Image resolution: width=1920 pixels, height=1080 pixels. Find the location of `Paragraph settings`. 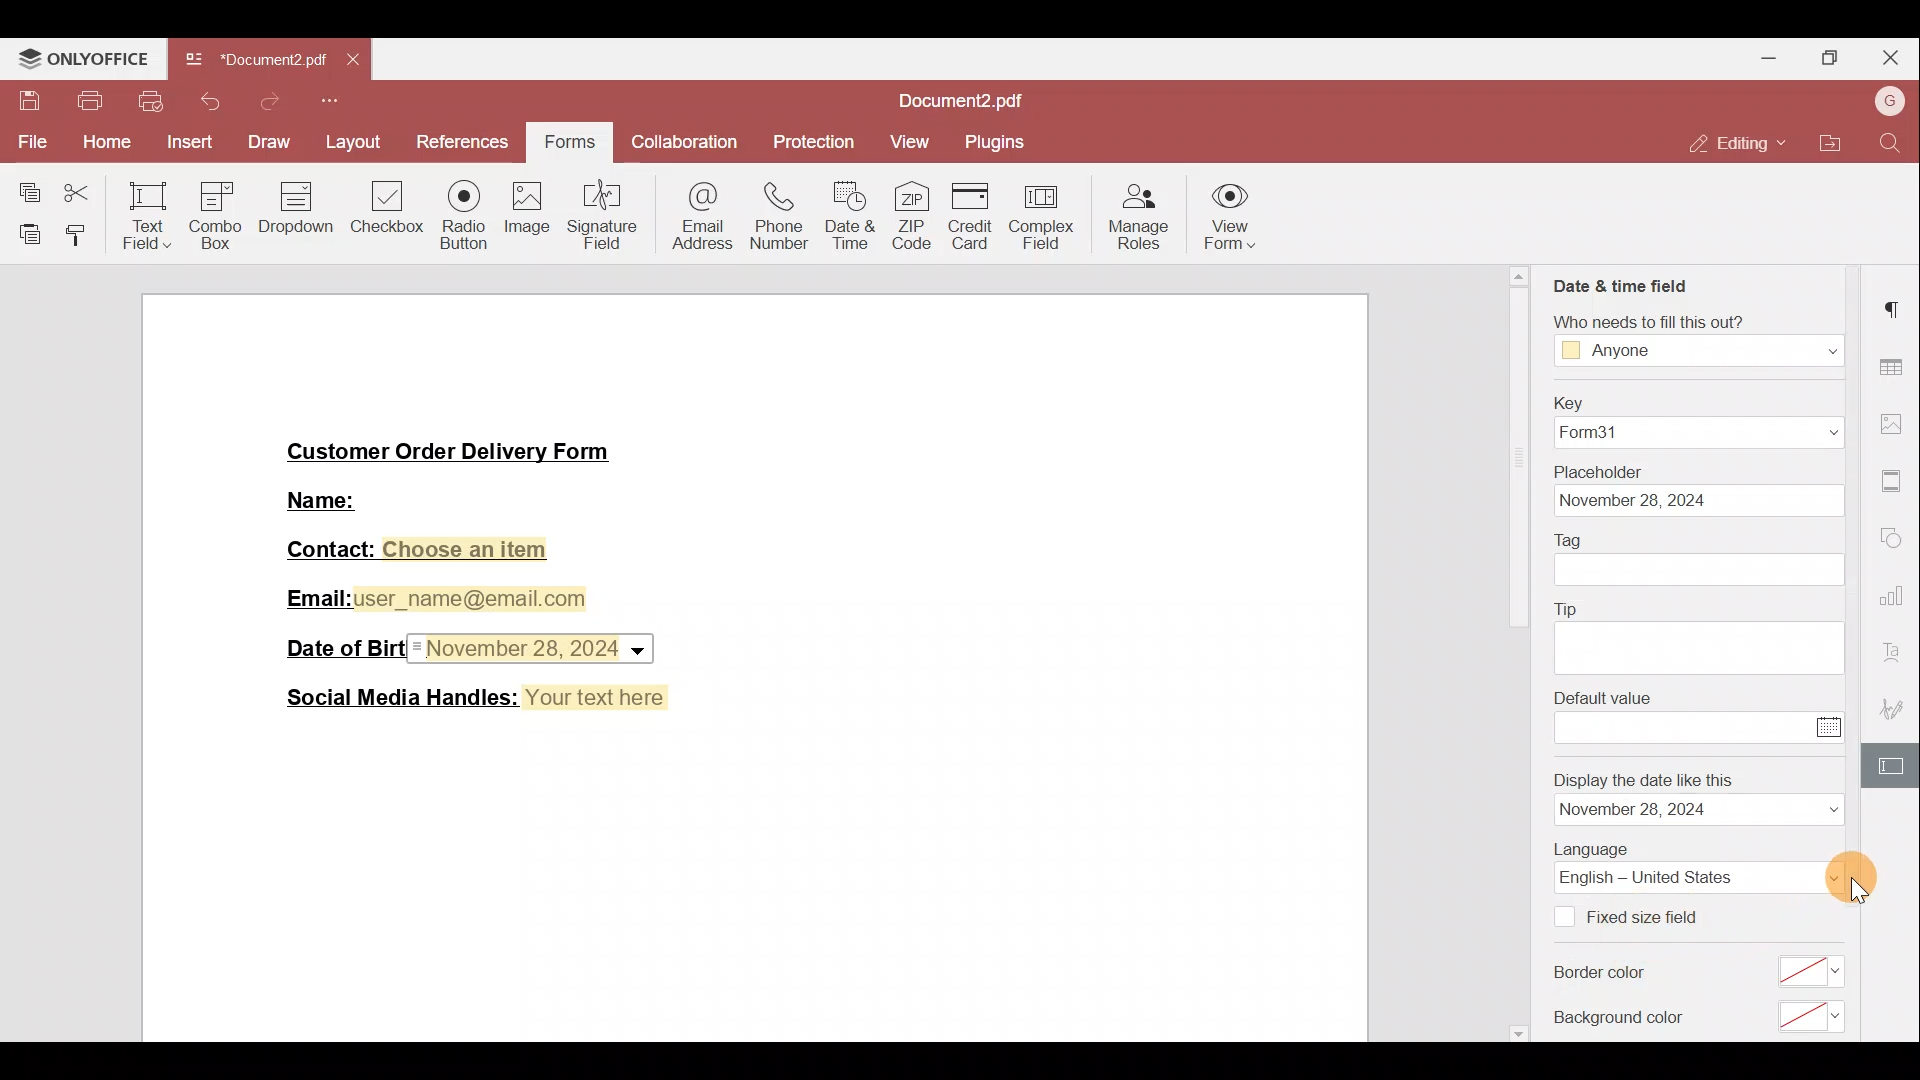

Paragraph settings is located at coordinates (1897, 308).